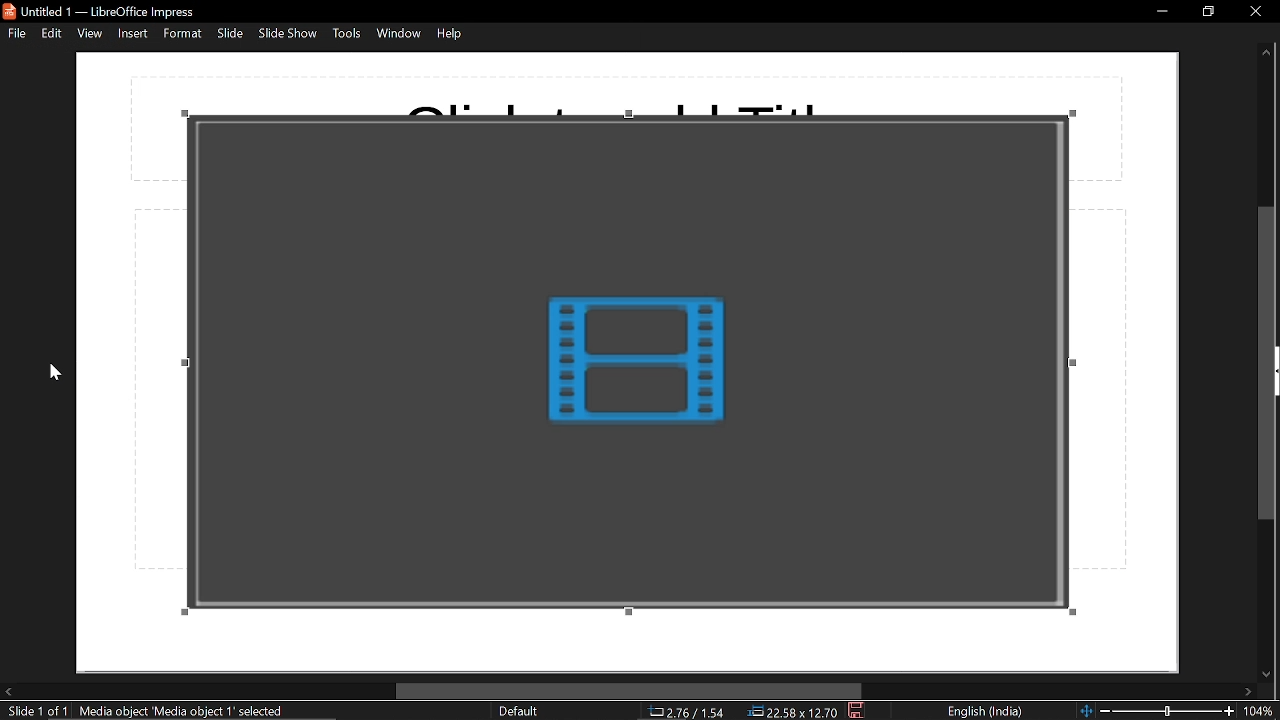 This screenshot has width=1280, height=720. What do you see at coordinates (1249, 691) in the screenshot?
I see `move right` at bounding box center [1249, 691].